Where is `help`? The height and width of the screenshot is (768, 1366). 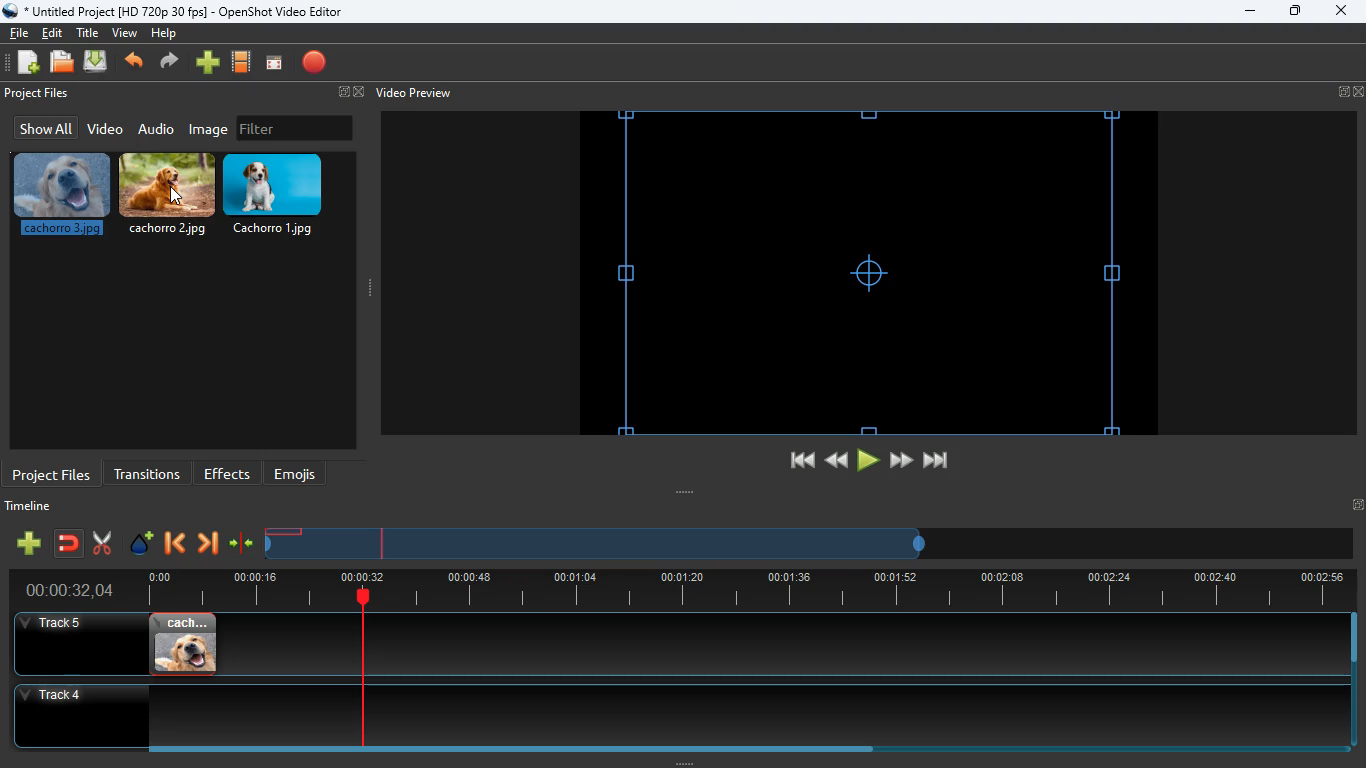 help is located at coordinates (163, 36).